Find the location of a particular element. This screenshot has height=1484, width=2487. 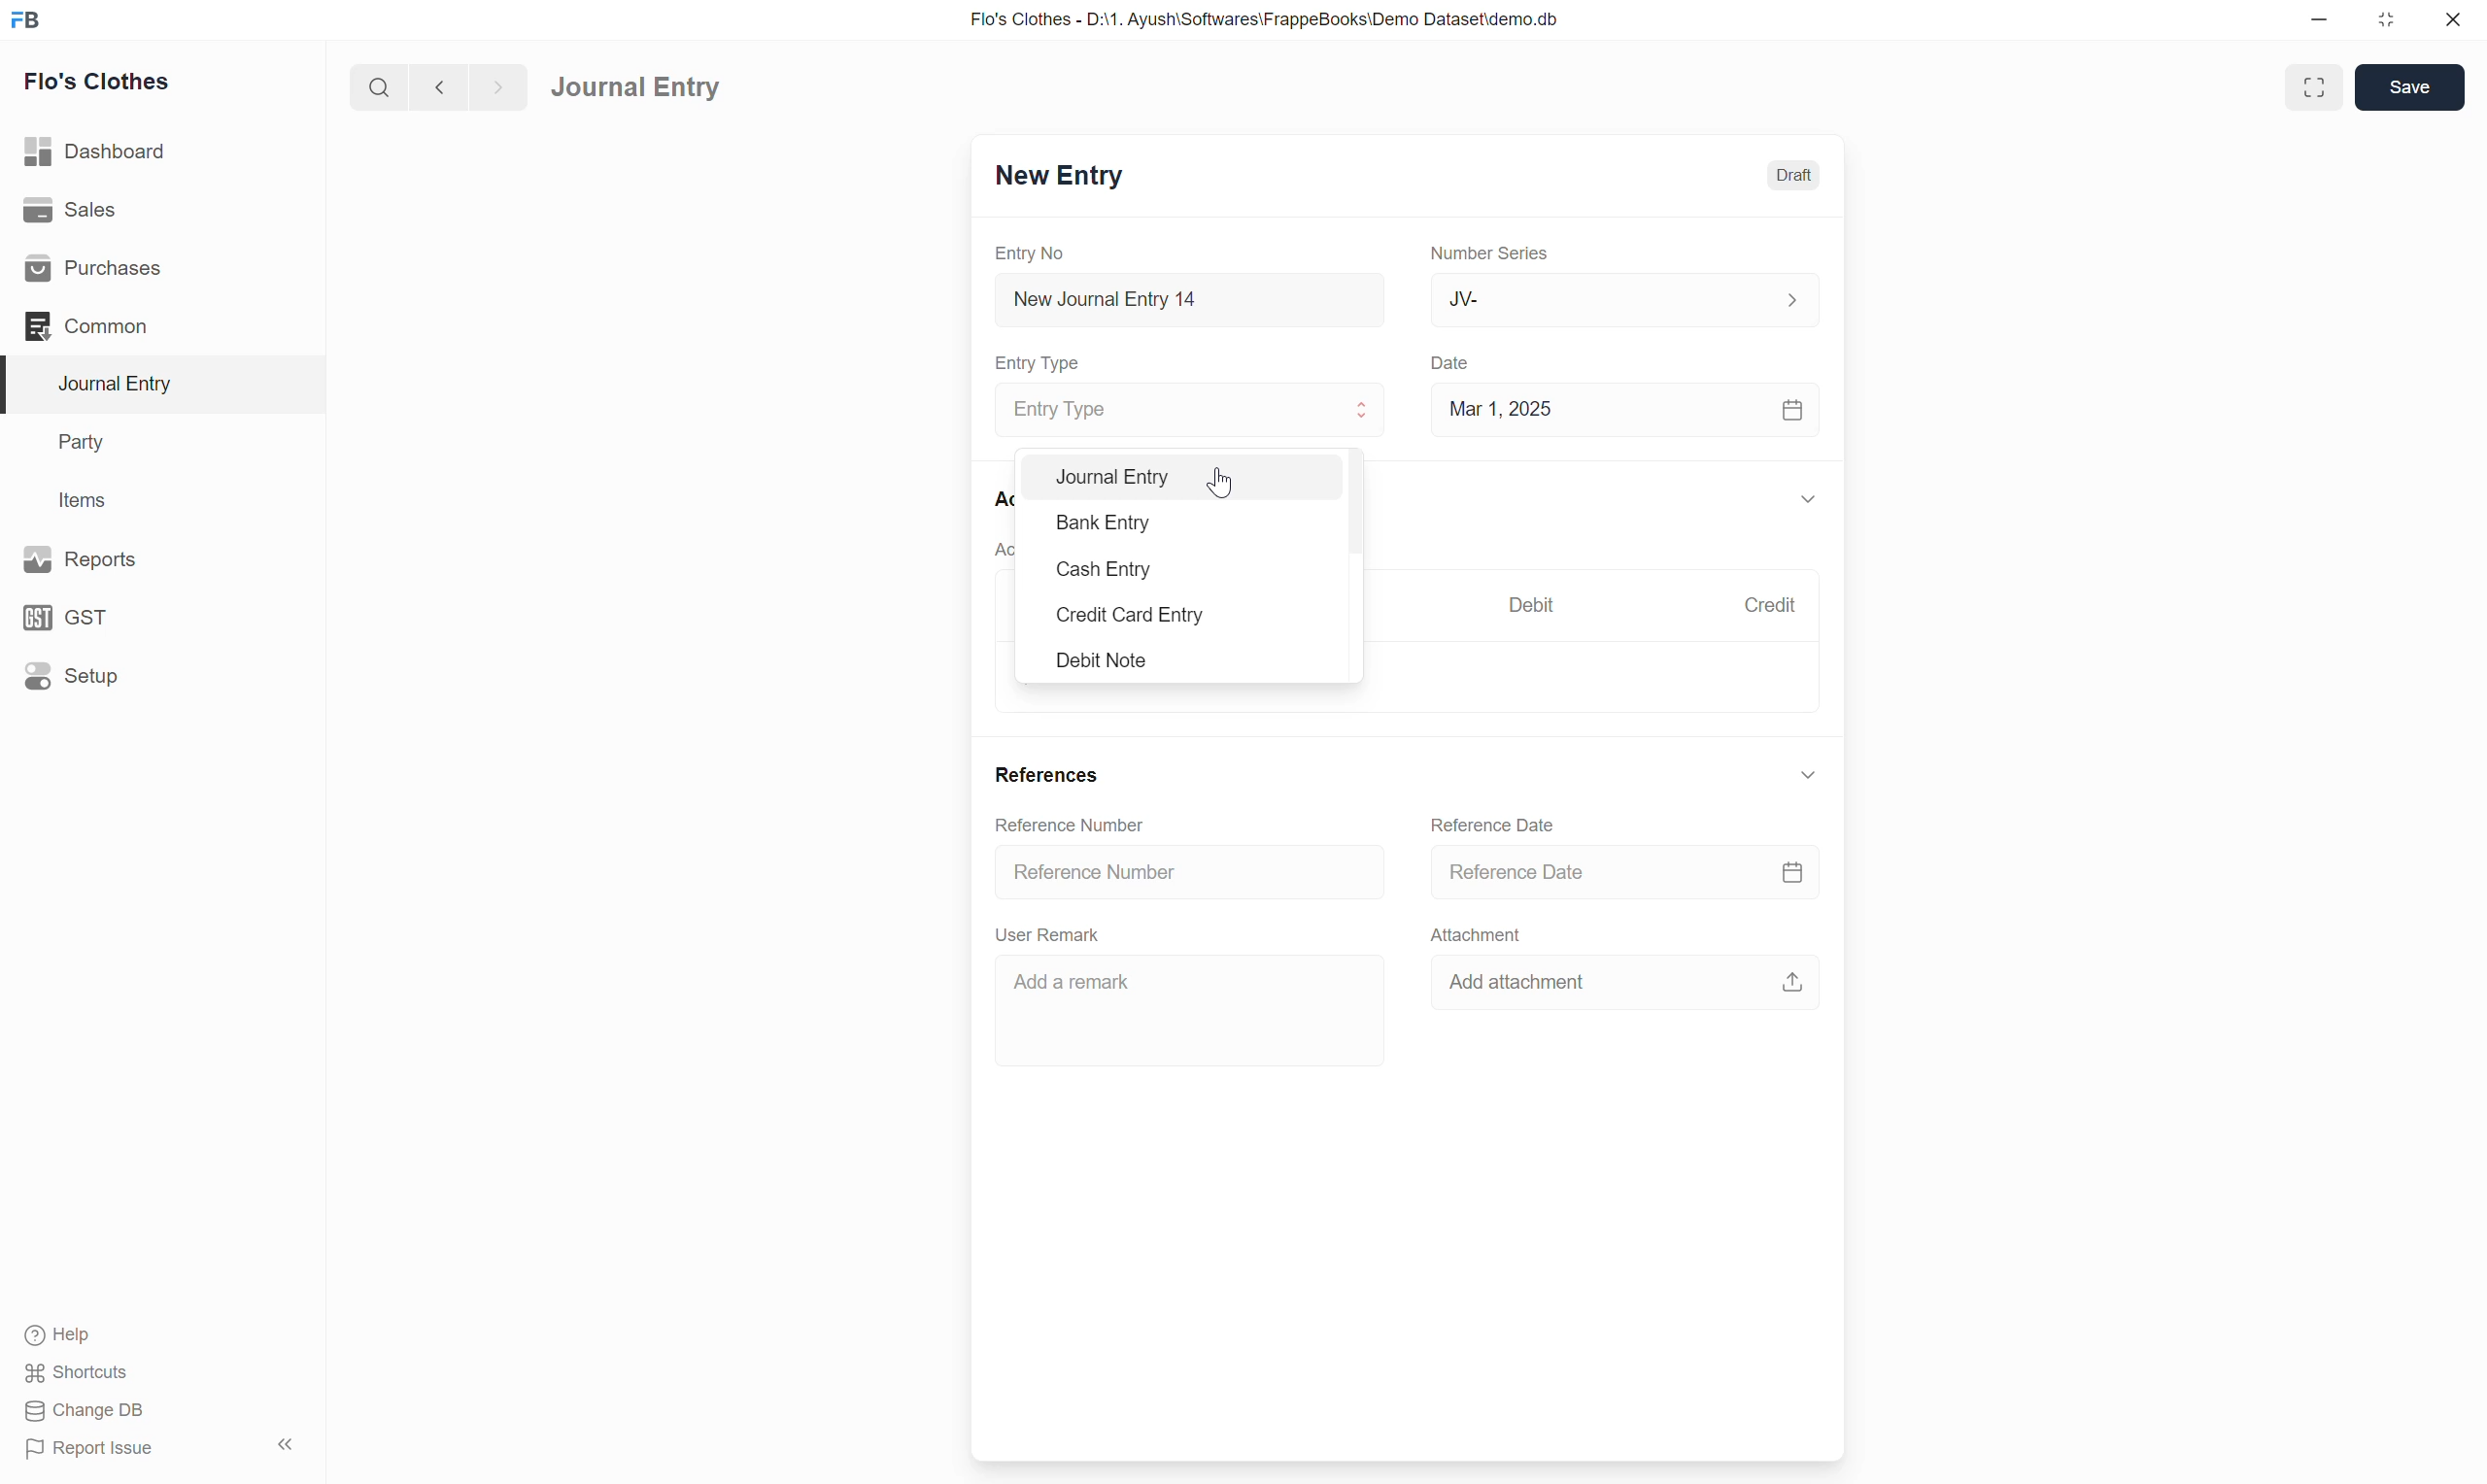

upload is located at coordinates (1793, 979).